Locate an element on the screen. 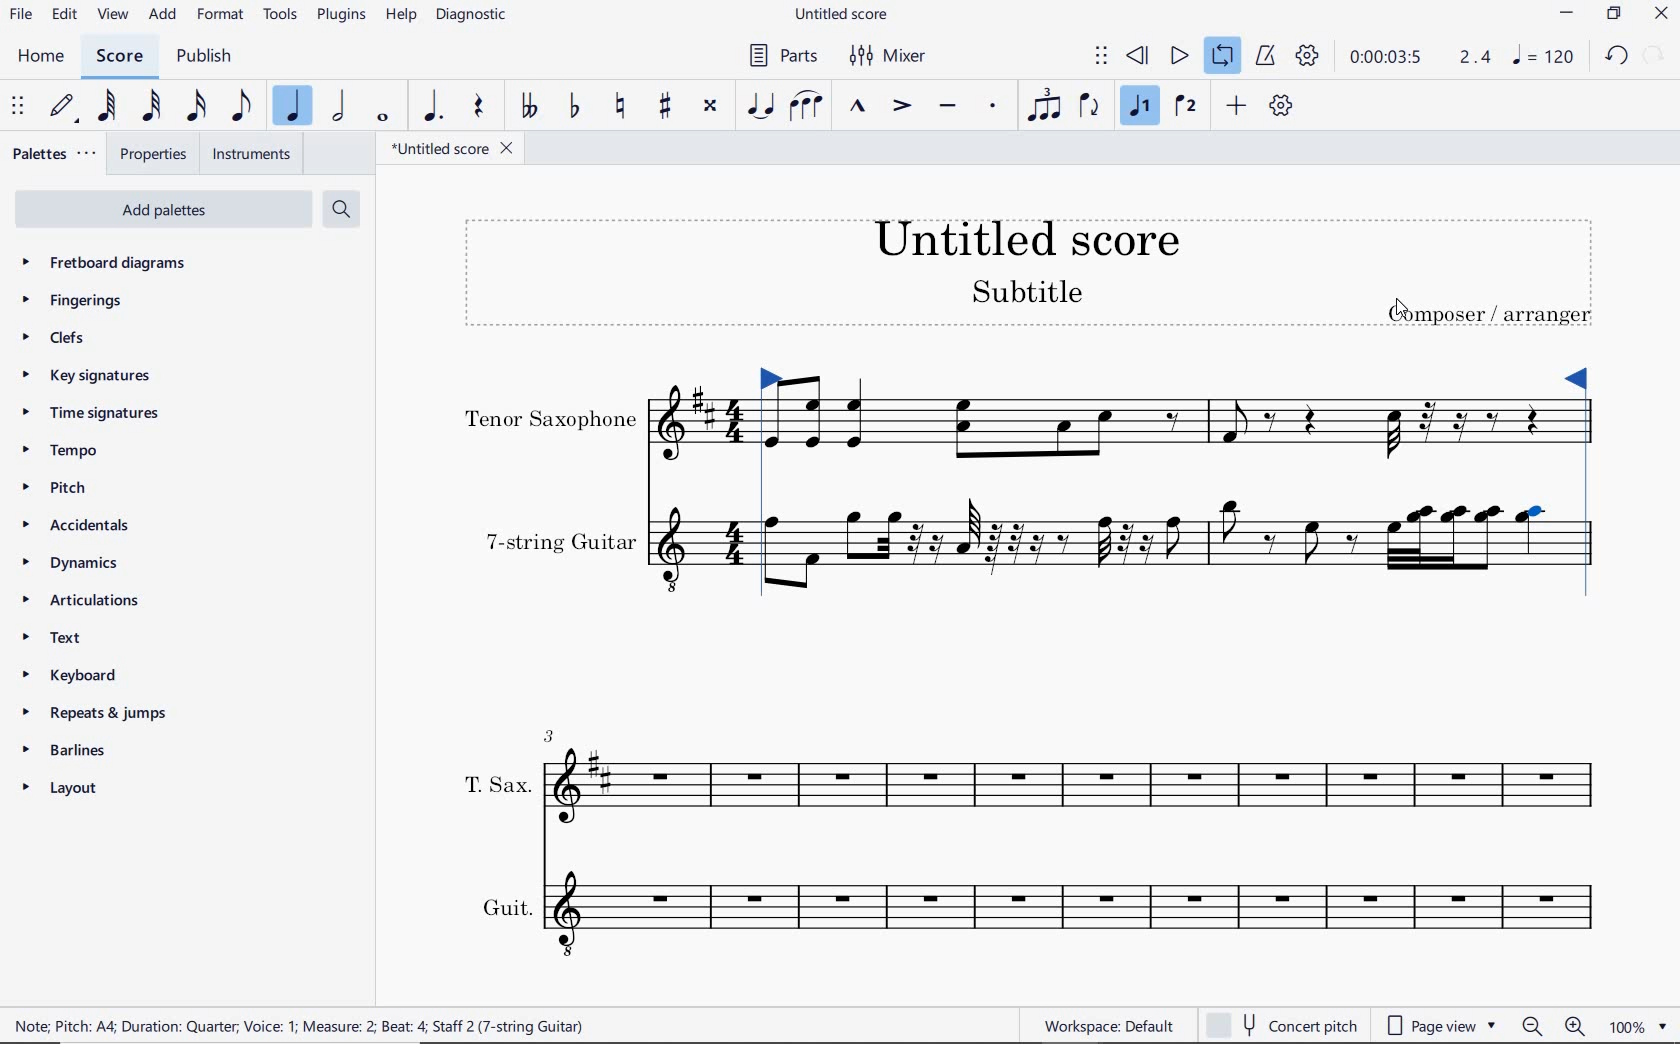  PLAYBACK SETTINGS is located at coordinates (1309, 57).